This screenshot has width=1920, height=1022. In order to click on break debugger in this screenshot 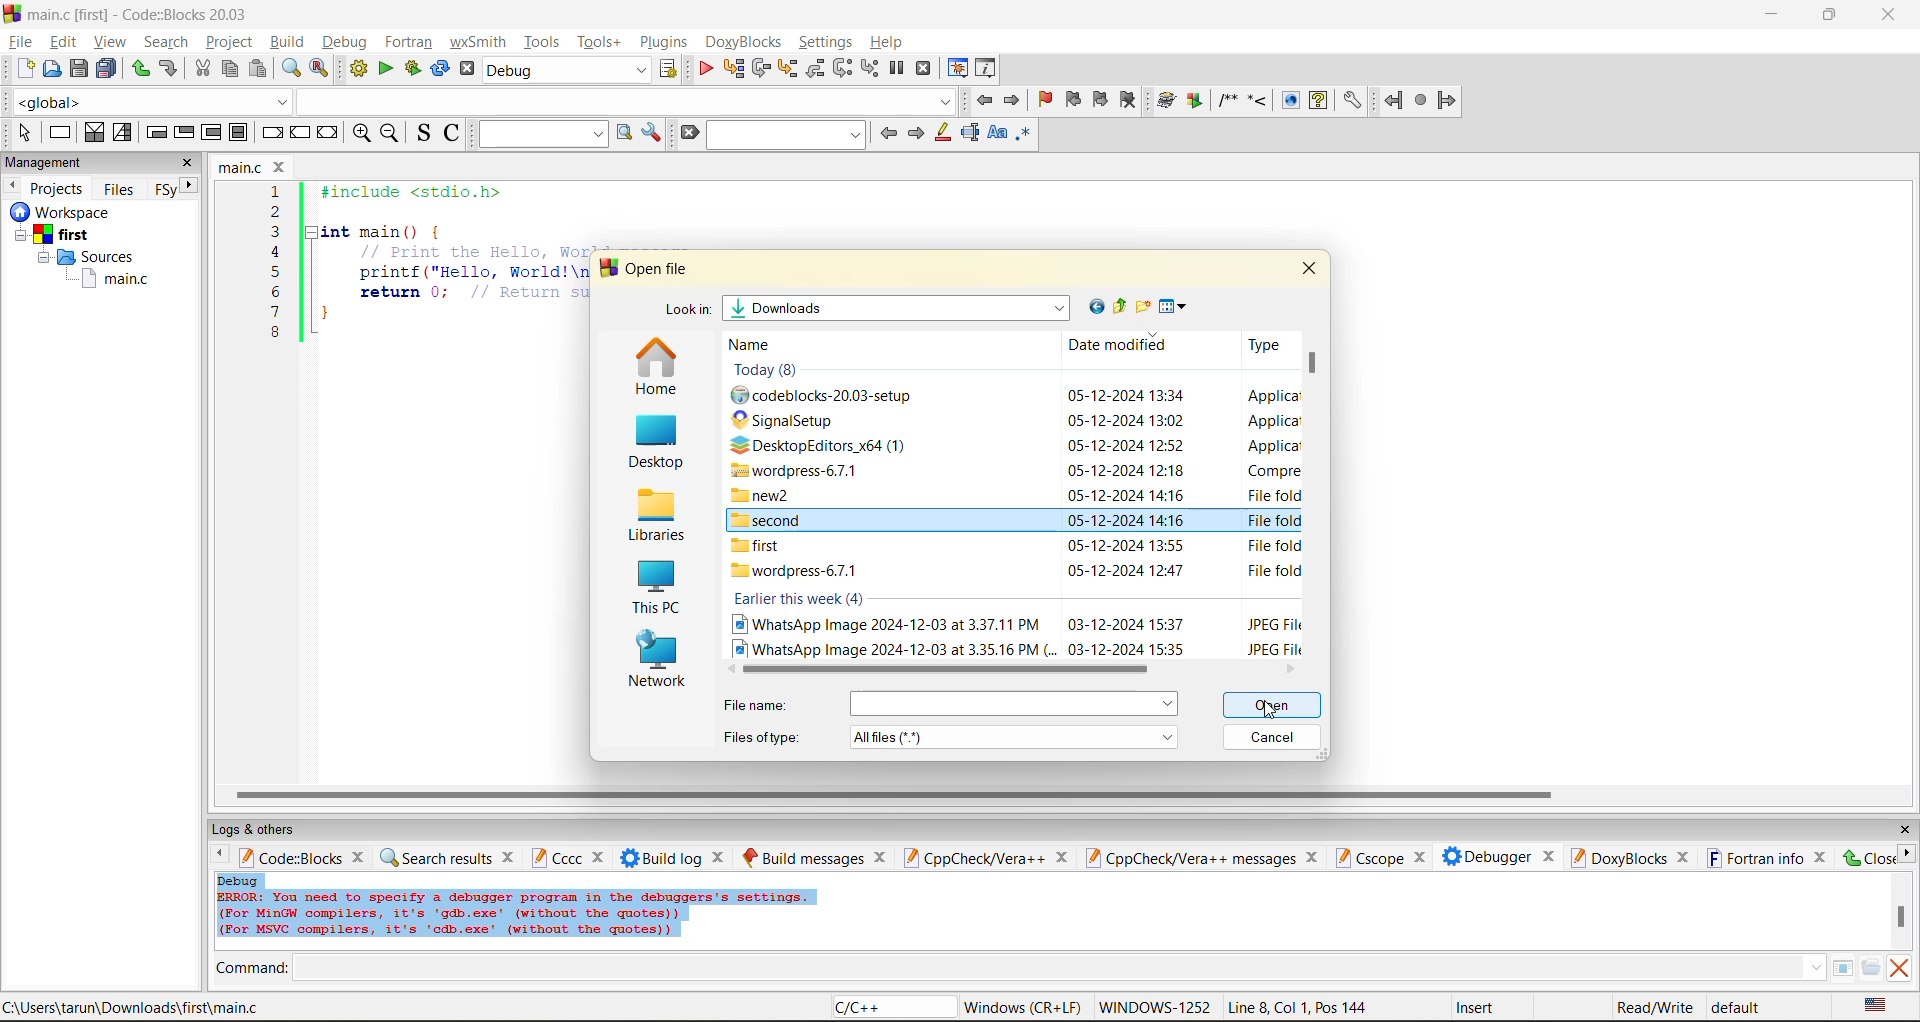, I will do `click(896, 69)`.